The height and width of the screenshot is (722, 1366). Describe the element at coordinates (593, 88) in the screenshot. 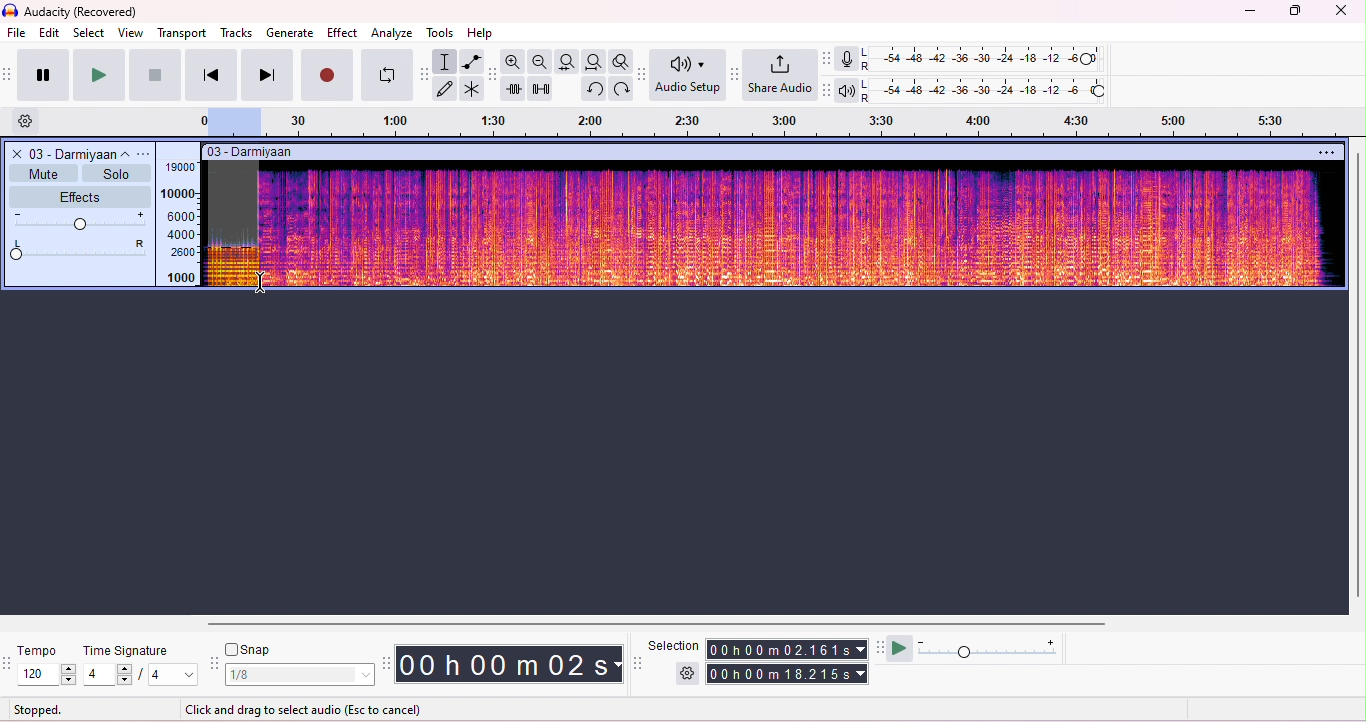

I see `undo` at that location.